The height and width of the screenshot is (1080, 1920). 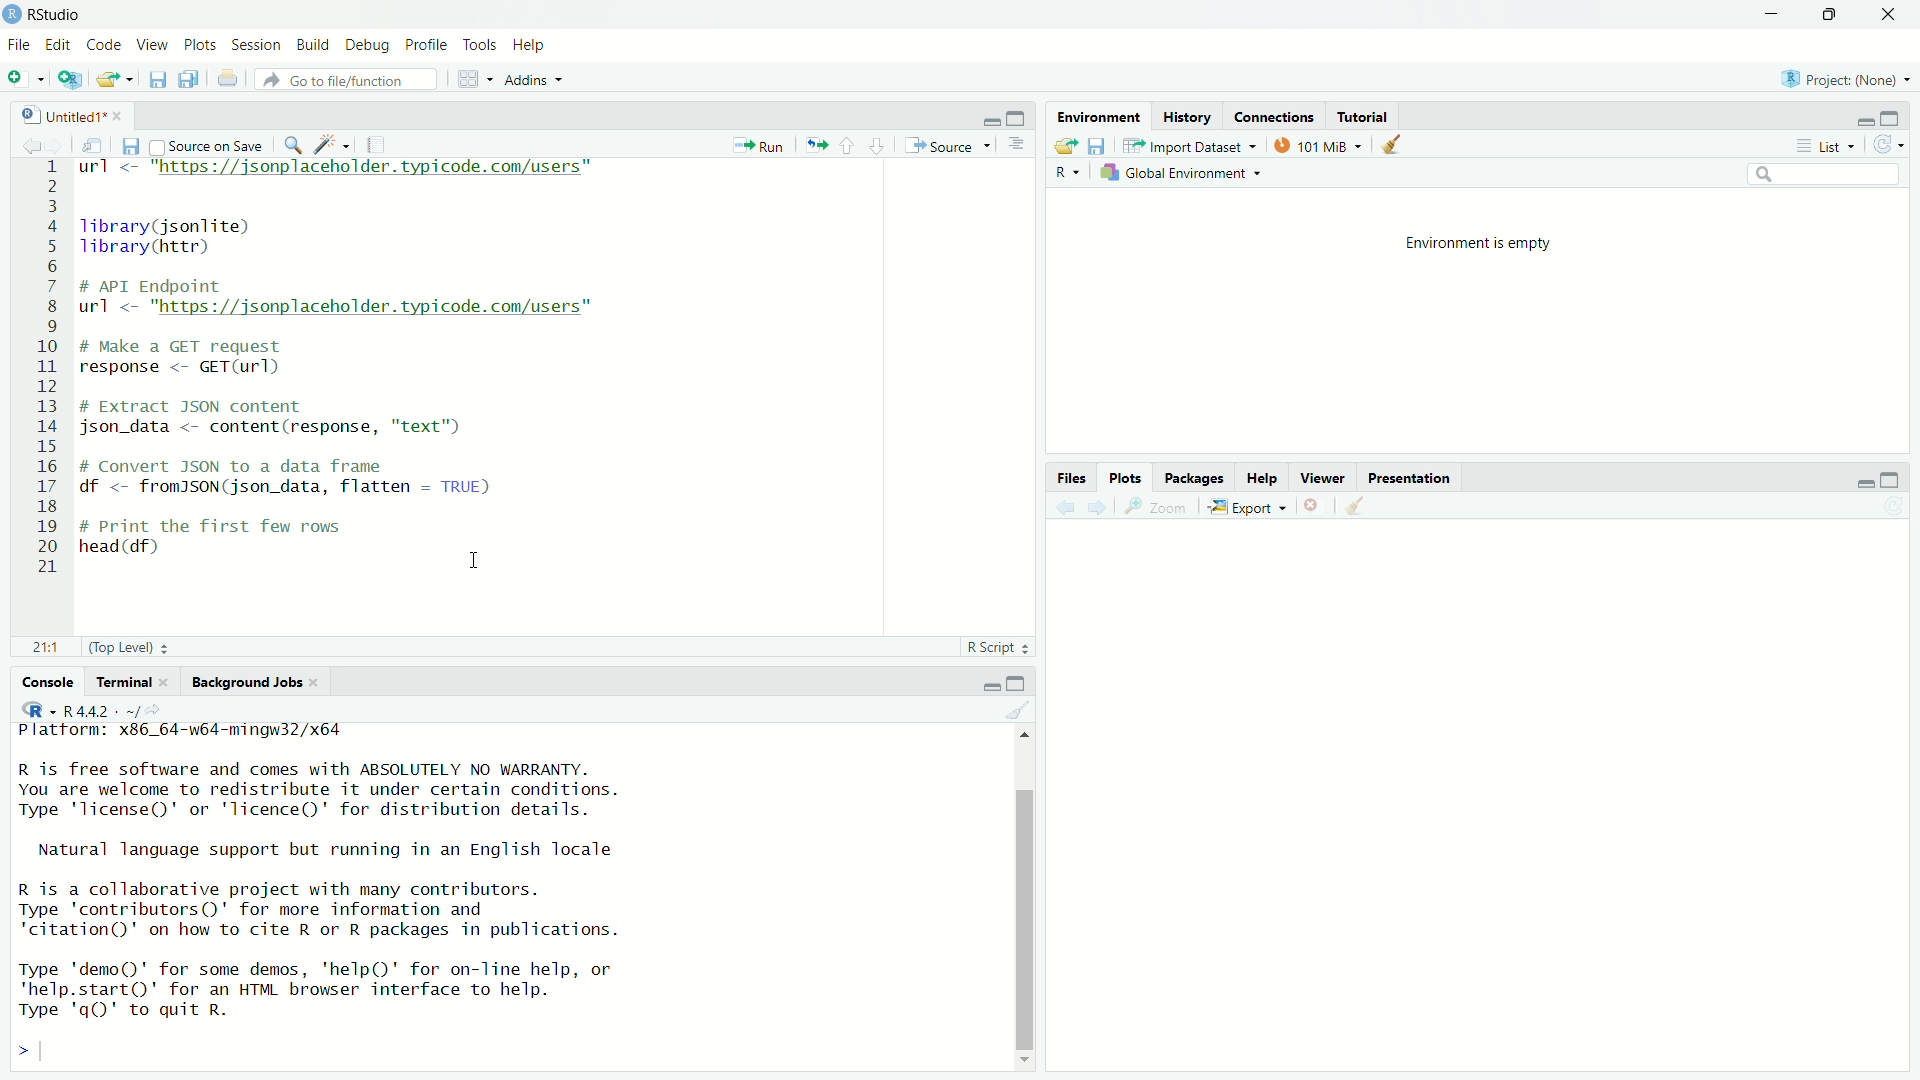 I want to click on Print, so click(x=230, y=79).